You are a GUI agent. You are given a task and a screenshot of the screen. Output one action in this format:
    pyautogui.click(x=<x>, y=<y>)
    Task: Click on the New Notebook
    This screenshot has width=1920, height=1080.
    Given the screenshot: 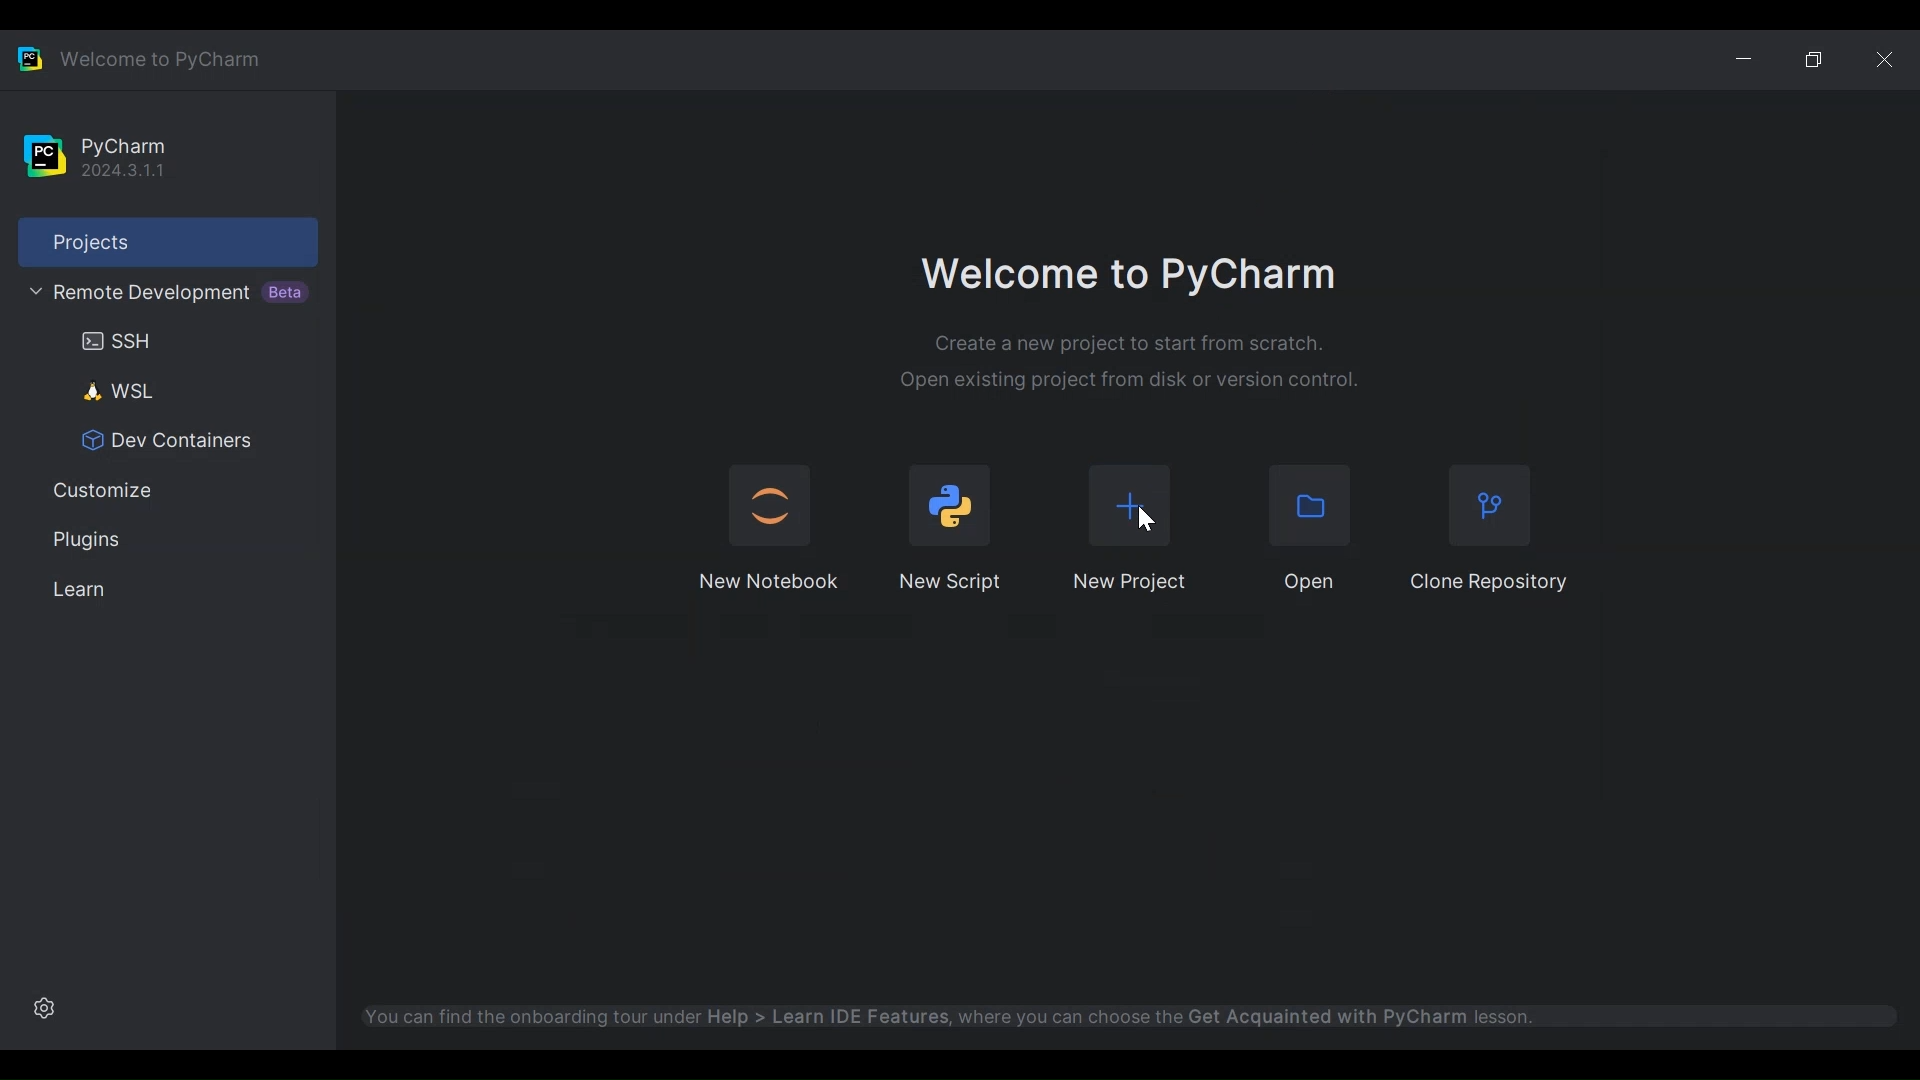 What is the action you would take?
    pyautogui.click(x=770, y=582)
    